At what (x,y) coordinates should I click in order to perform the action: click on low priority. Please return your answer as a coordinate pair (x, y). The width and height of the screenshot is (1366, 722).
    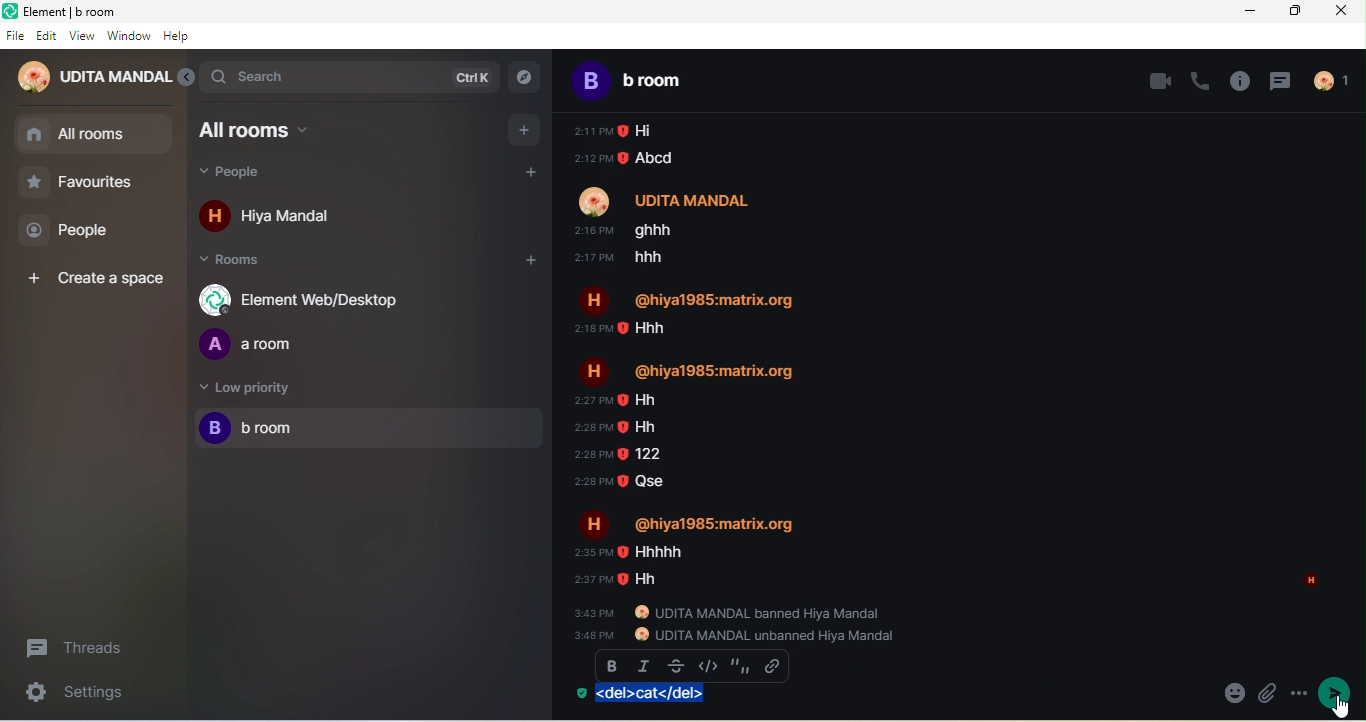
    Looking at the image, I should click on (247, 391).